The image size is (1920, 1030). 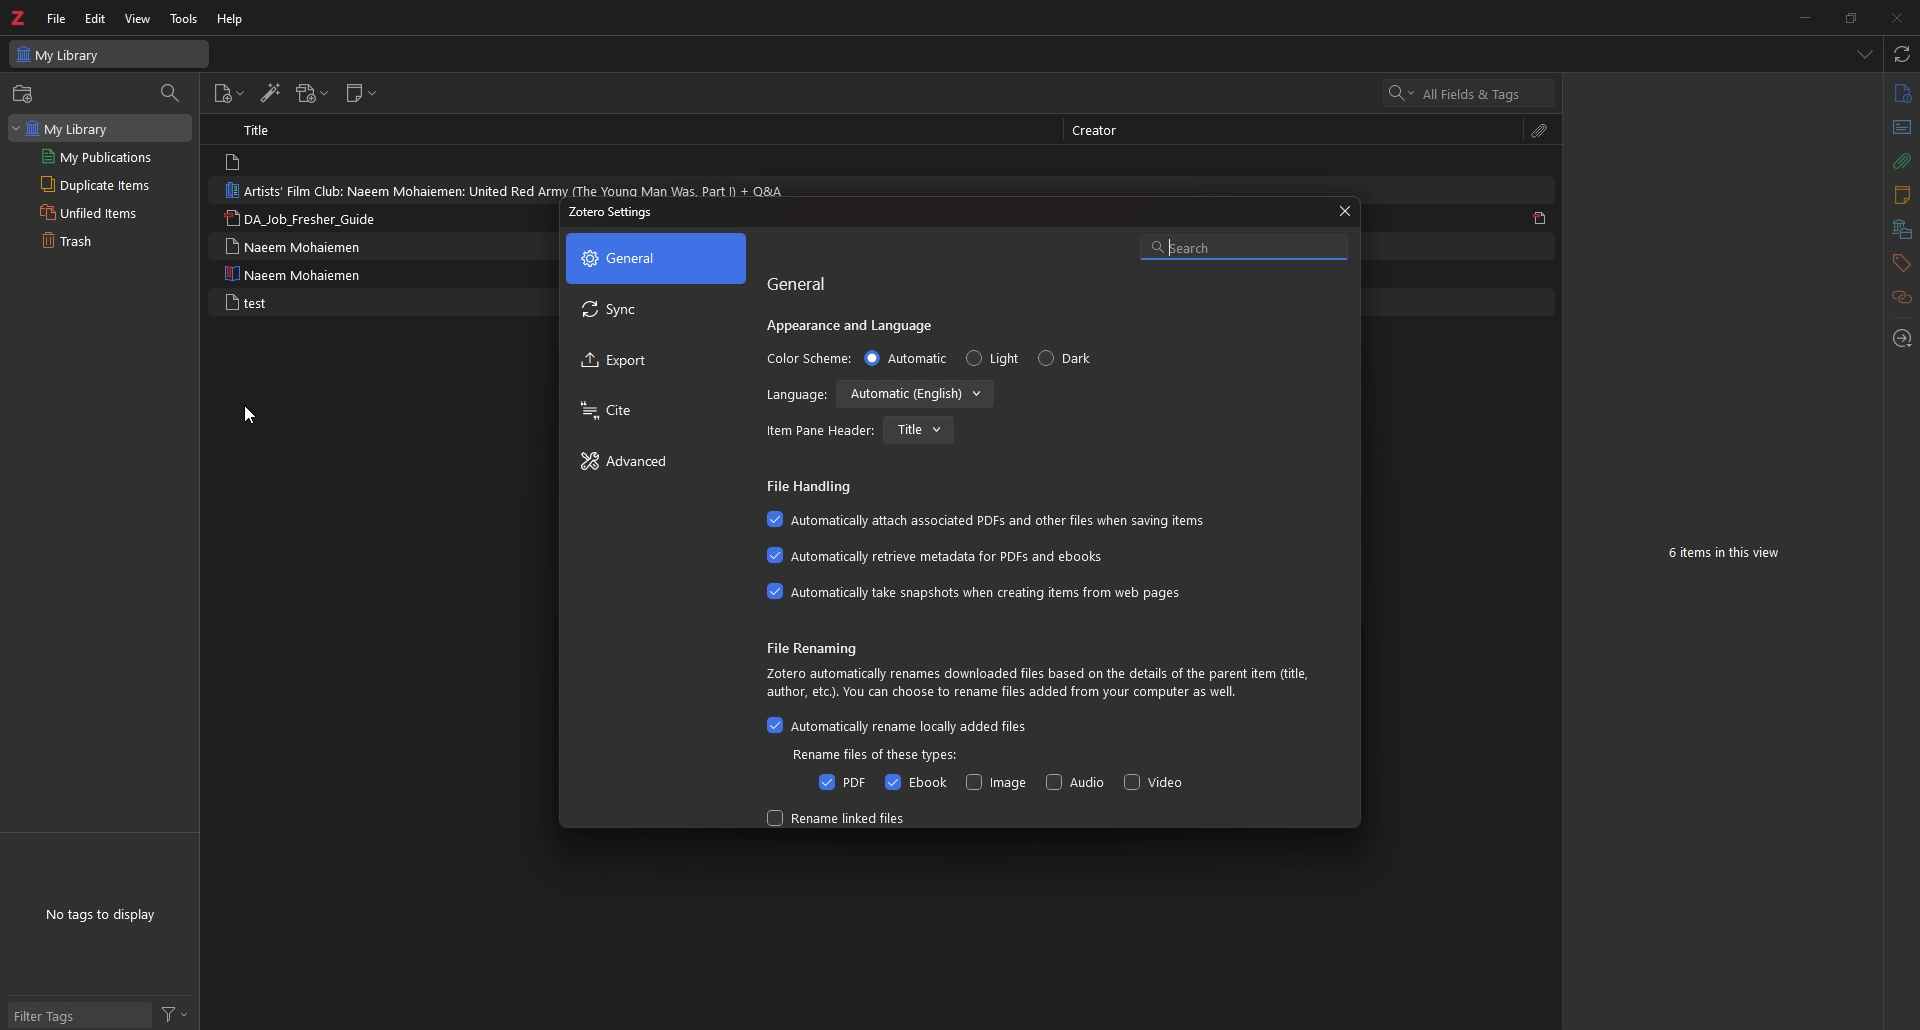 What do you see at coordinates (974, 592) in the screenshot?
I see `automatically take snapshots when creating items from webpages` at bounding box center [974, 592].